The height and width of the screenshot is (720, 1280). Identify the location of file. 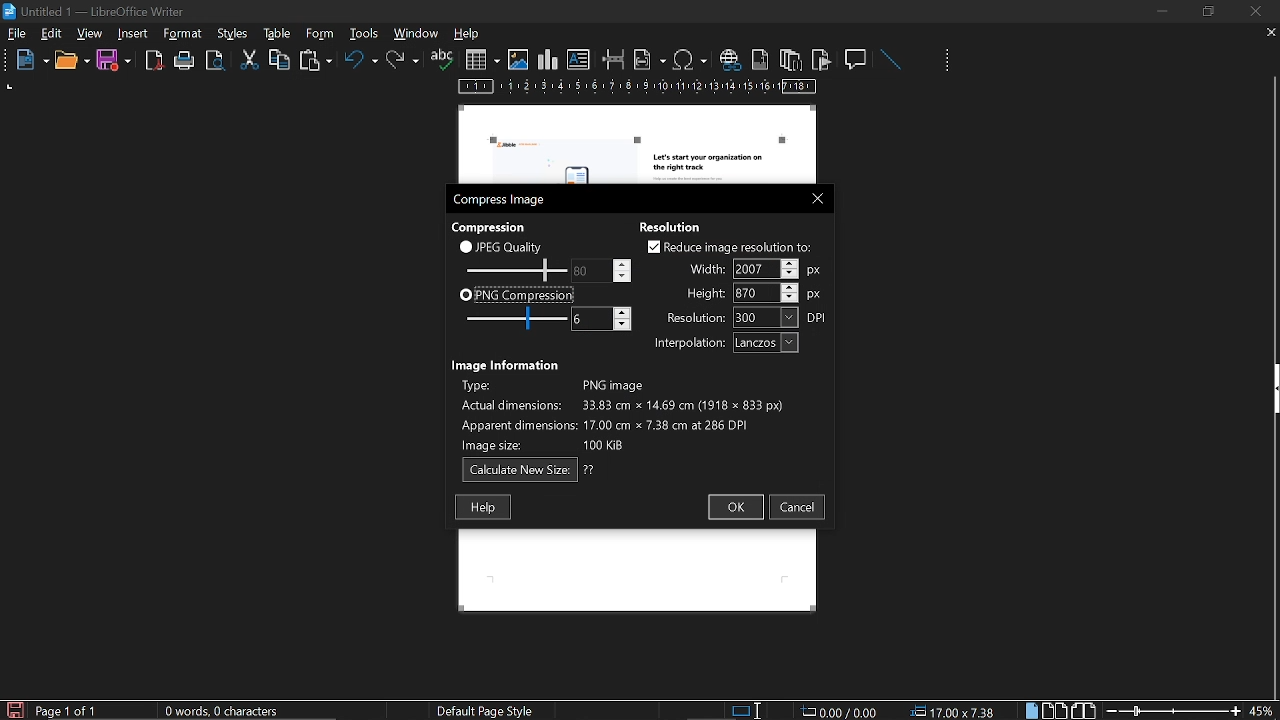
(17, 35).